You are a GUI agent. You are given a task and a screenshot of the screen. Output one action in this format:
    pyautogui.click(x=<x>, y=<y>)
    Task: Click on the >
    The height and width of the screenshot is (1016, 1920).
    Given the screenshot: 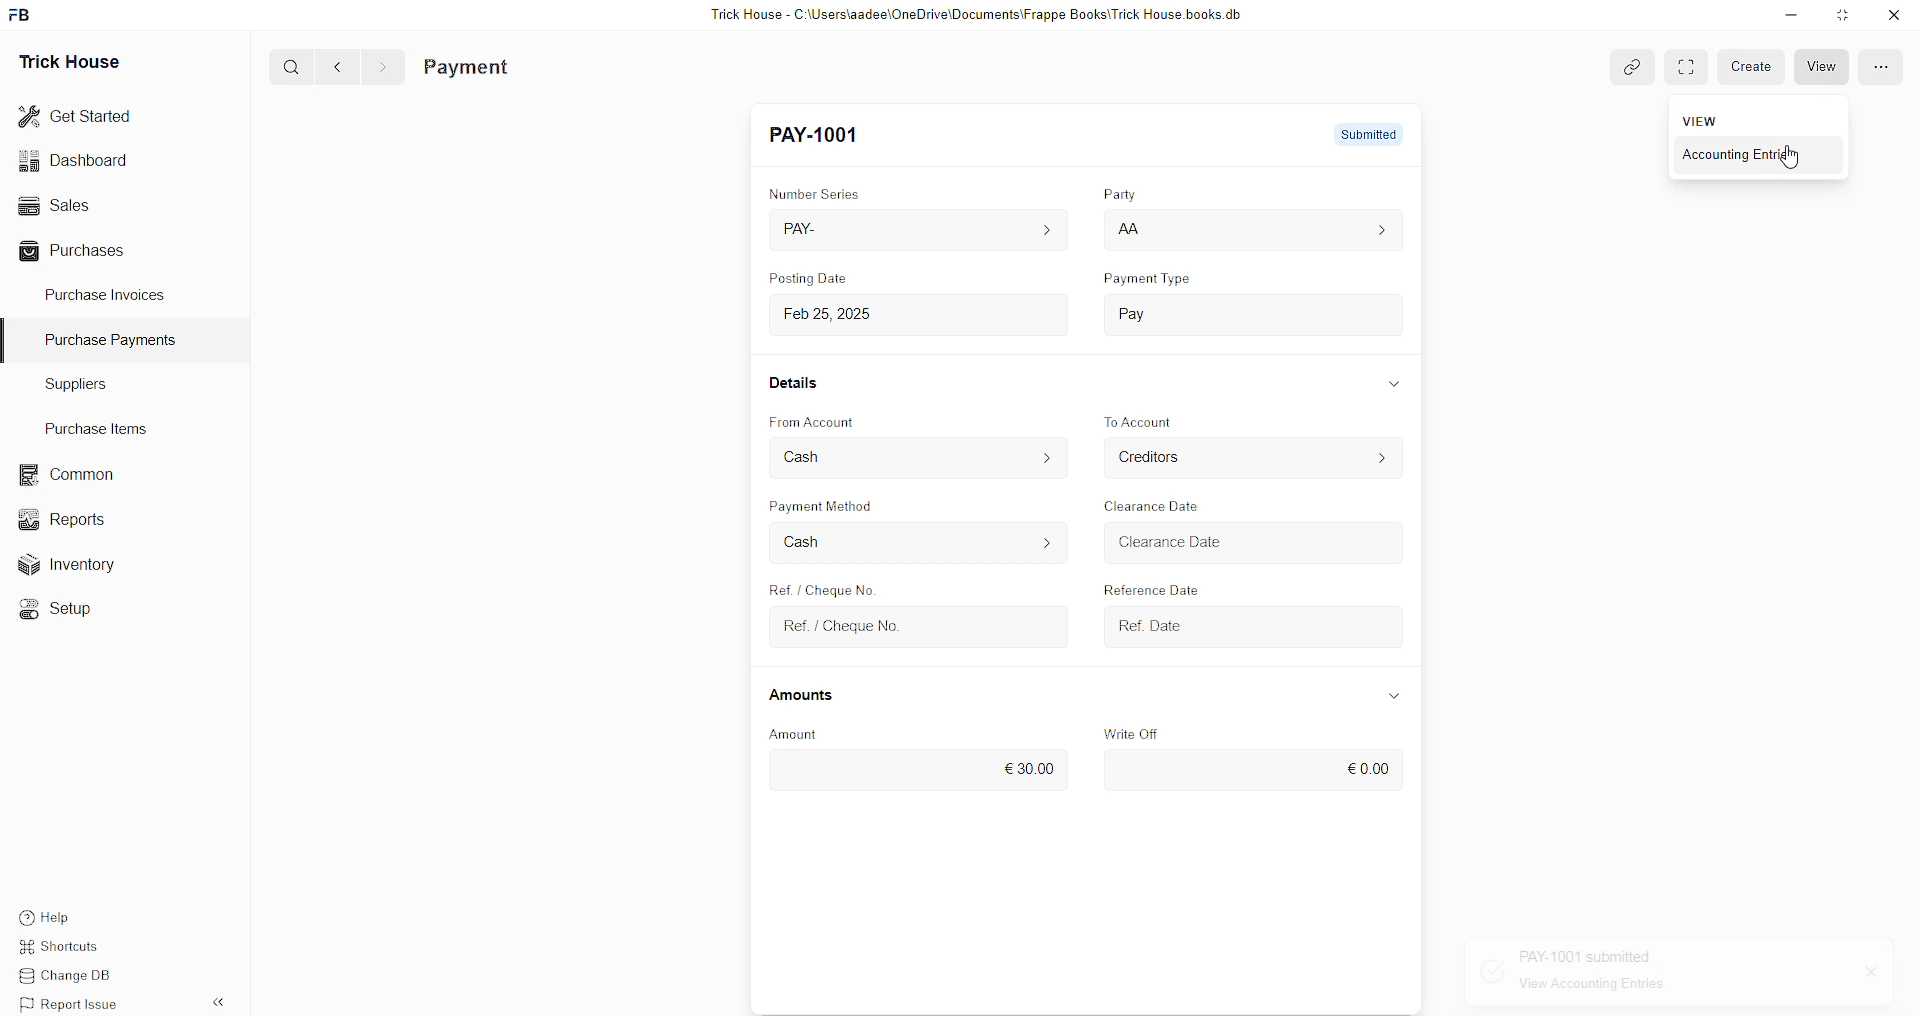 What is the action you would take?
    pyautogui.click(x=382, y=67)
    